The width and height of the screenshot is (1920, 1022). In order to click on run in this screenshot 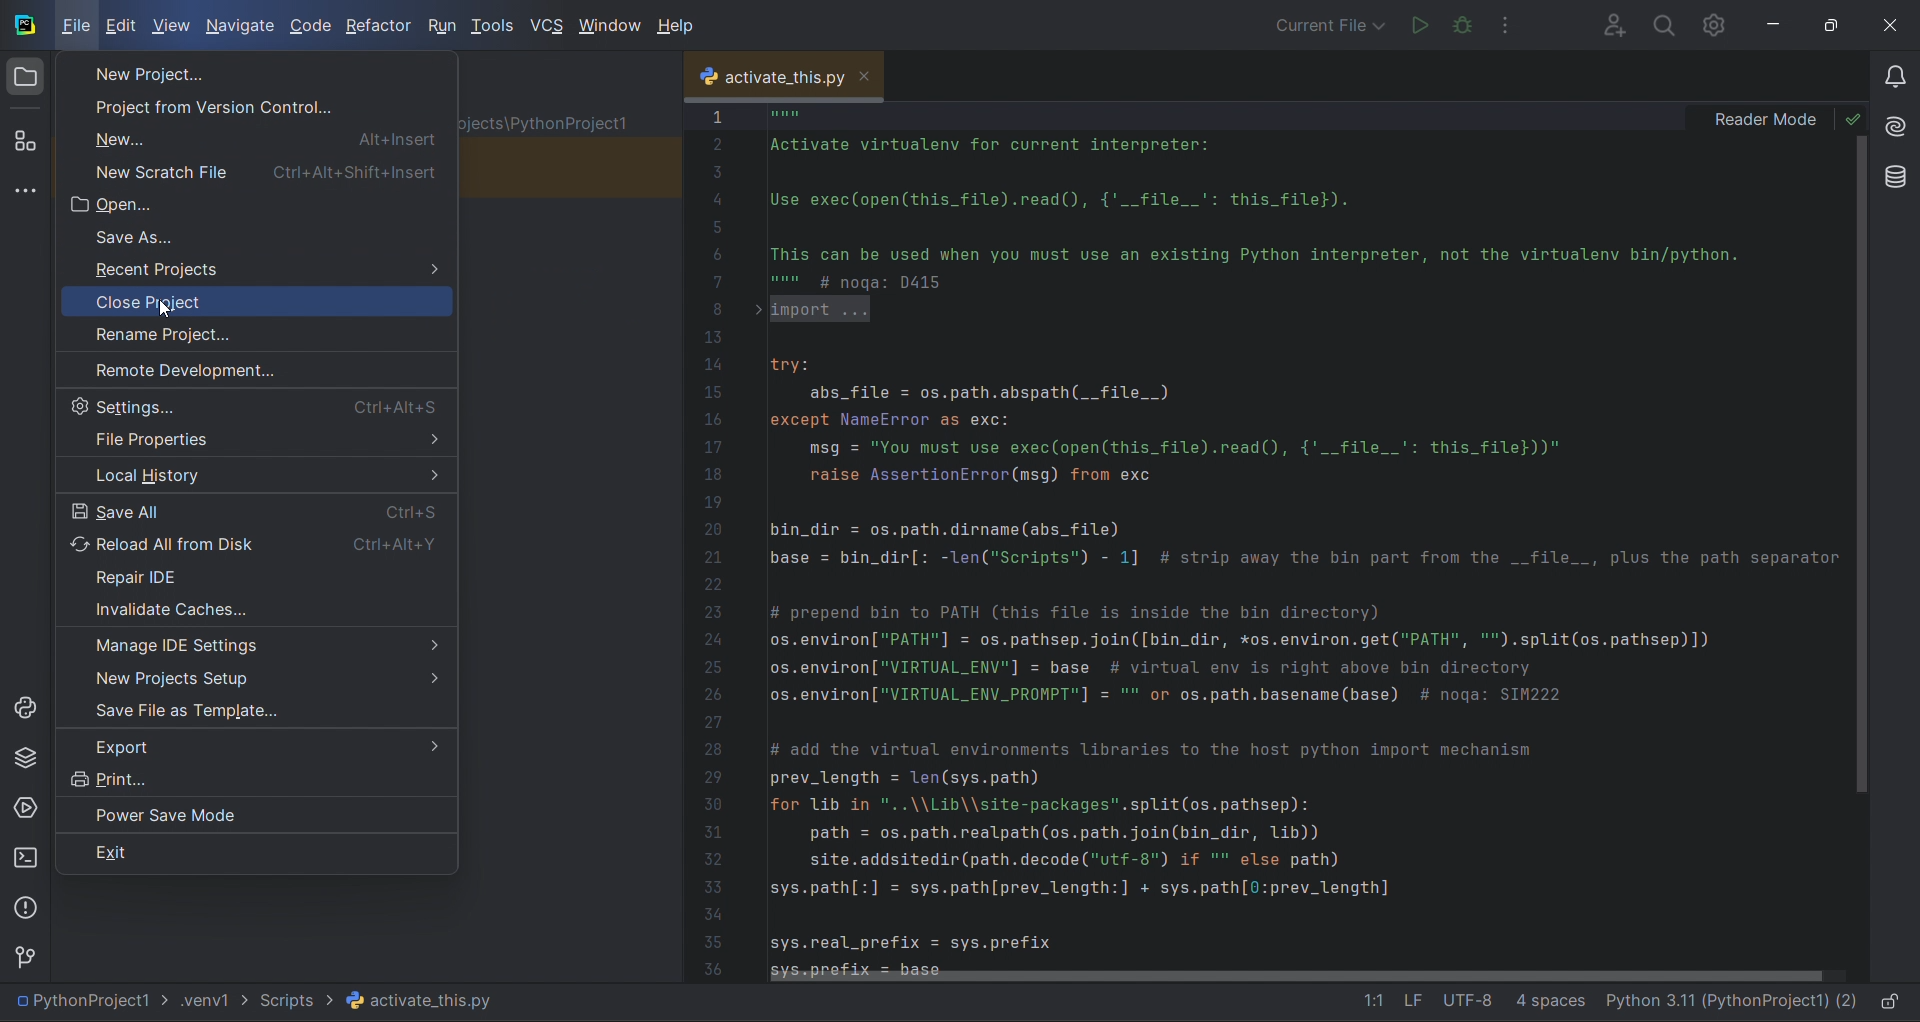, I will do `click(436, 25)`.